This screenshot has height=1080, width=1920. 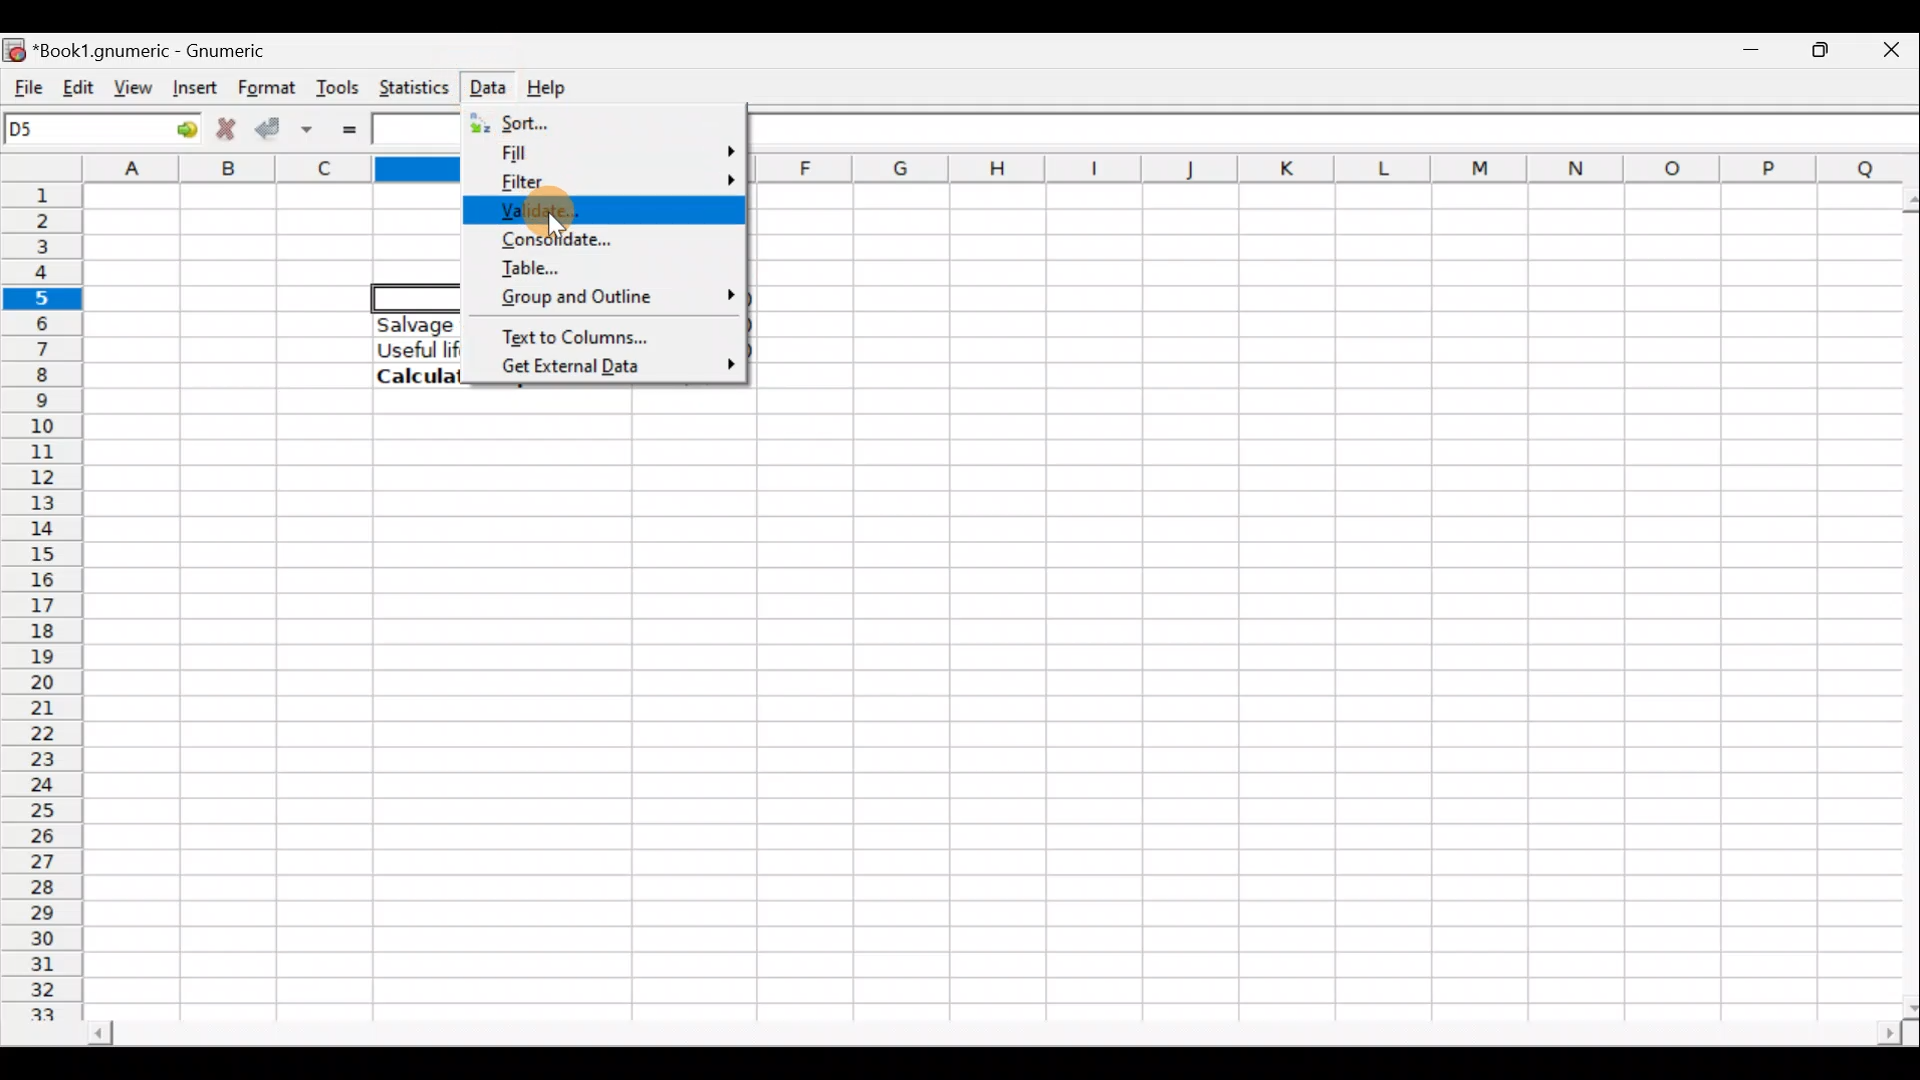 I want to click on Cancel change, so click(x=224, y=126).